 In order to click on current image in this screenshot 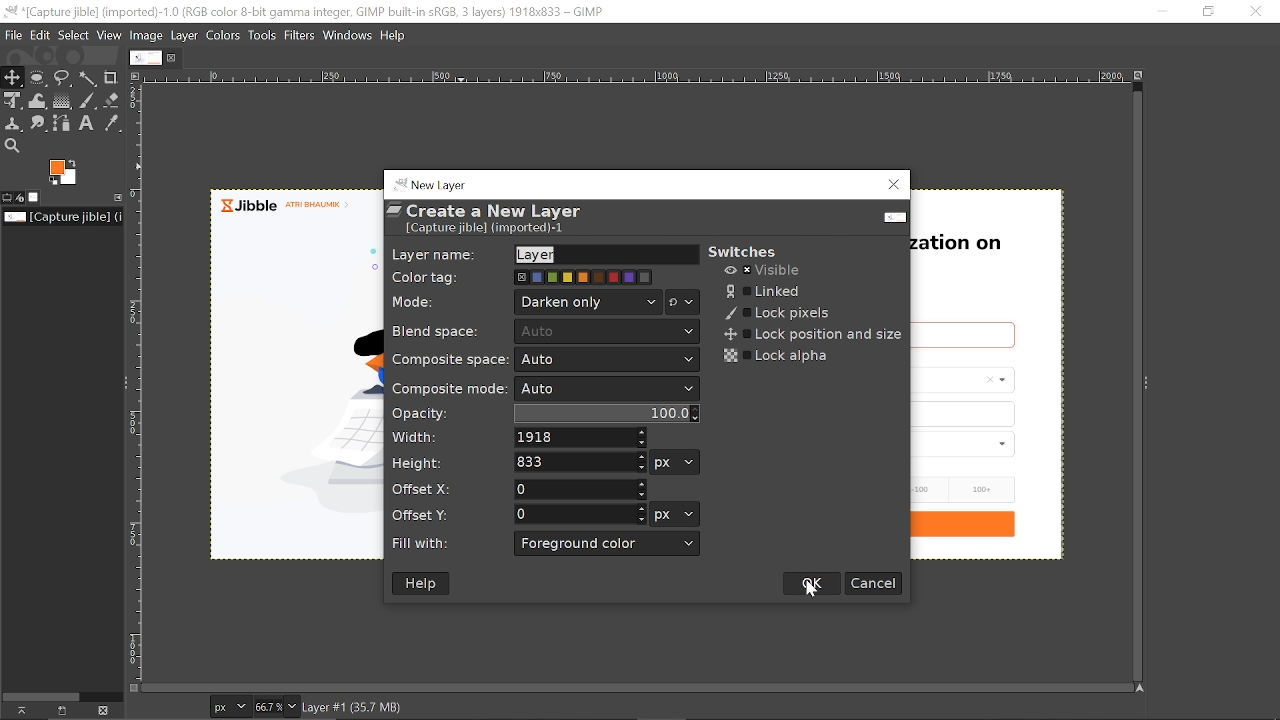, I will do `click(288, 383)`.